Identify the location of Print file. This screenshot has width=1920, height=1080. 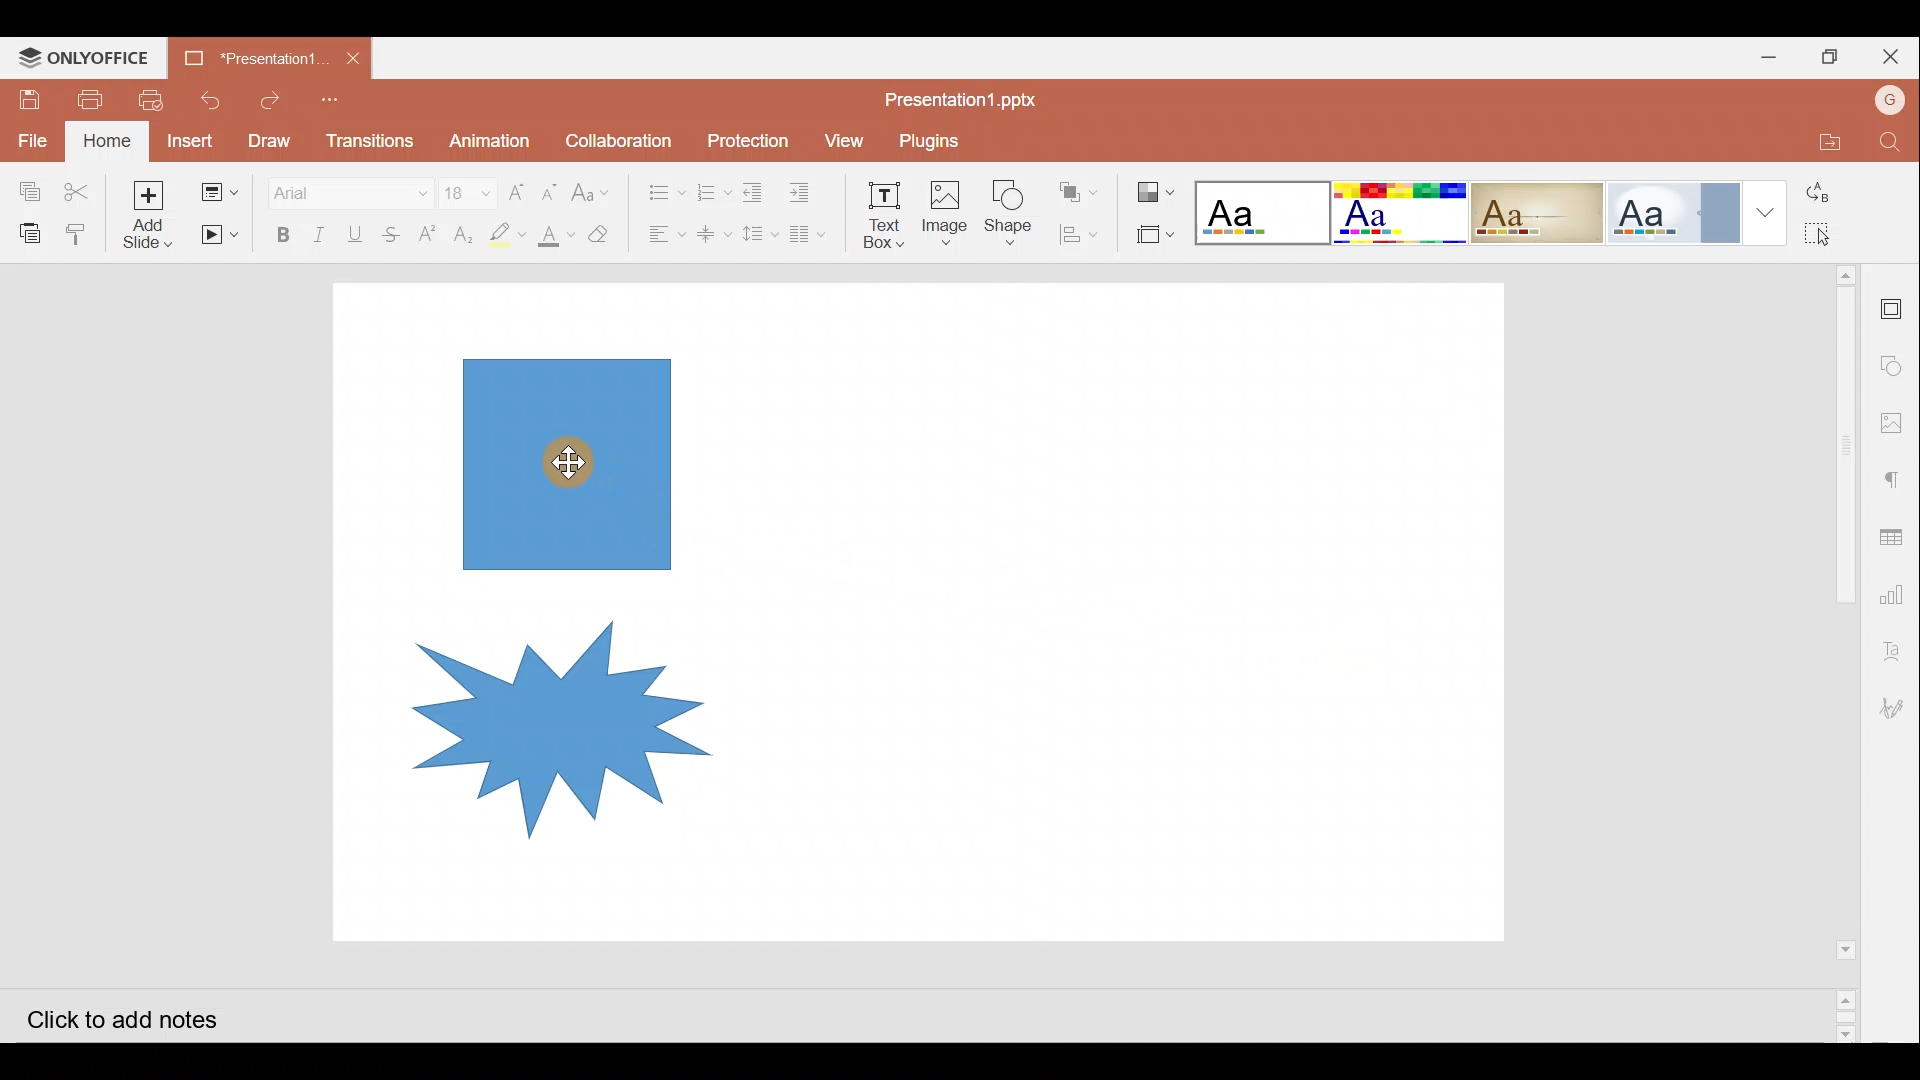
(96, 98).